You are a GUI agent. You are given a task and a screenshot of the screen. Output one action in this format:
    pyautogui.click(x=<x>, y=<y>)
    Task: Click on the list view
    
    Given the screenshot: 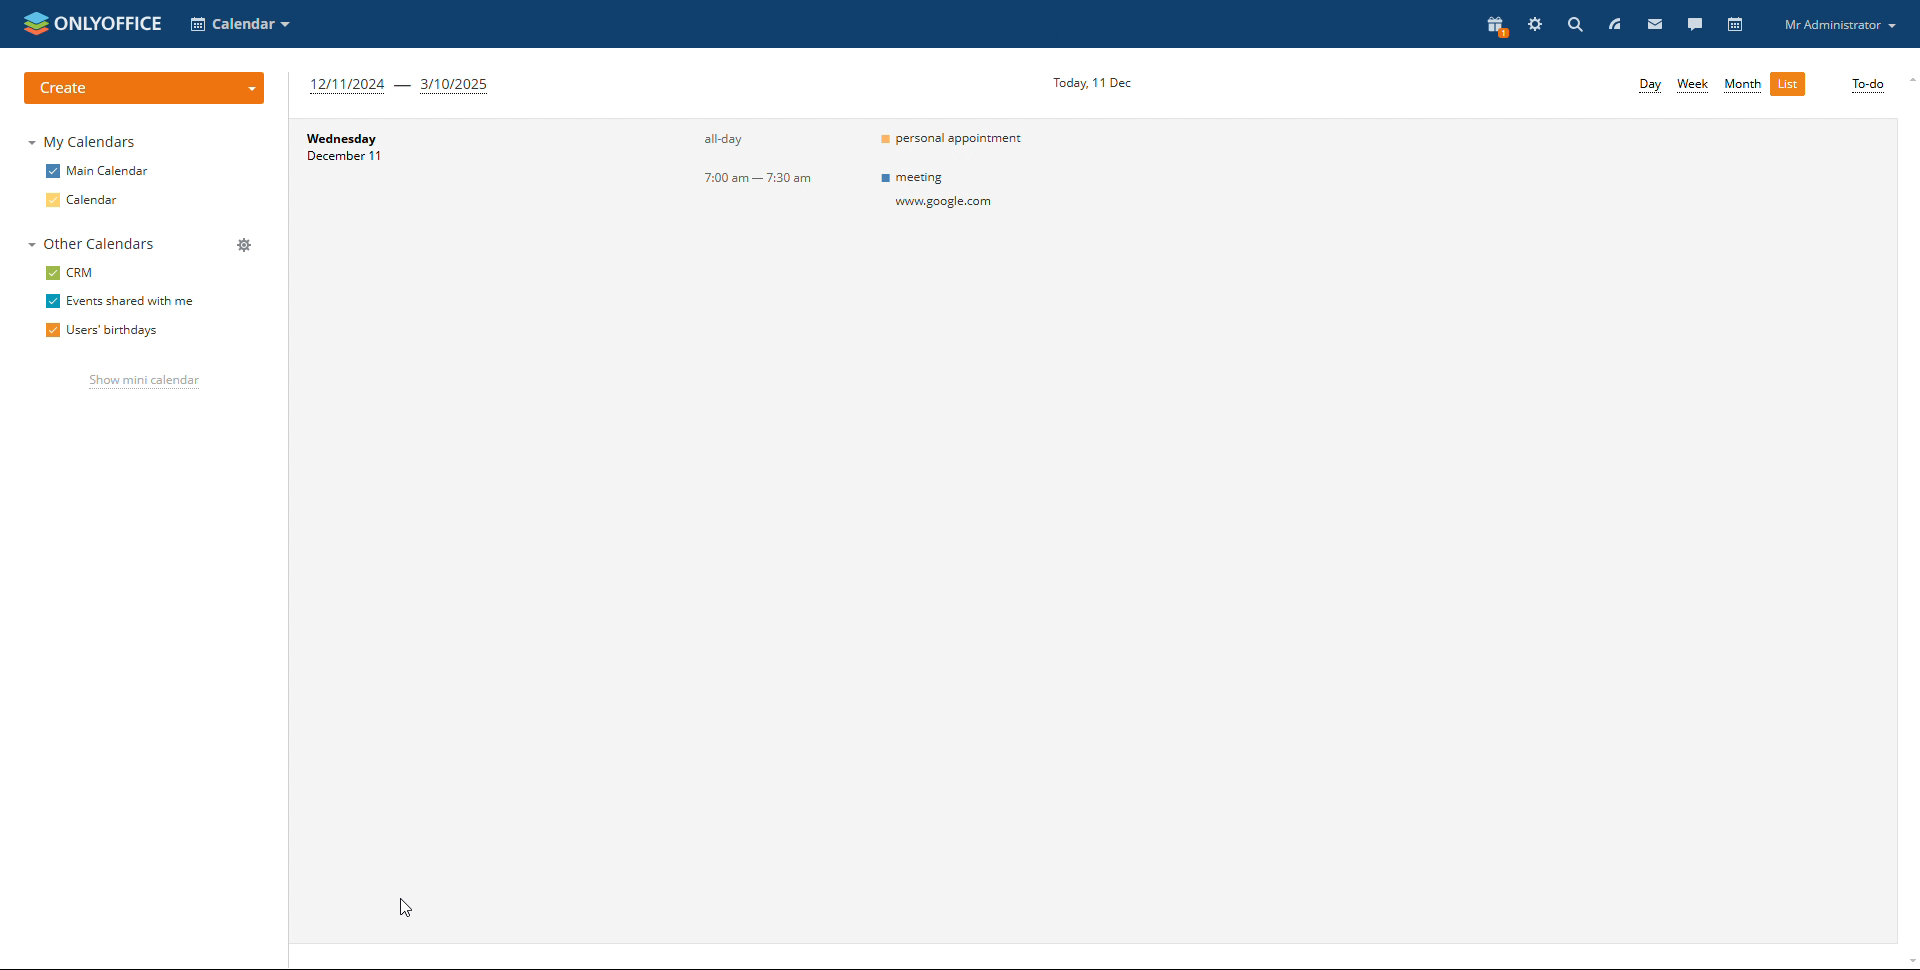 What is the action you would take?
    pyautogui.click(x=1787, y=84)
    